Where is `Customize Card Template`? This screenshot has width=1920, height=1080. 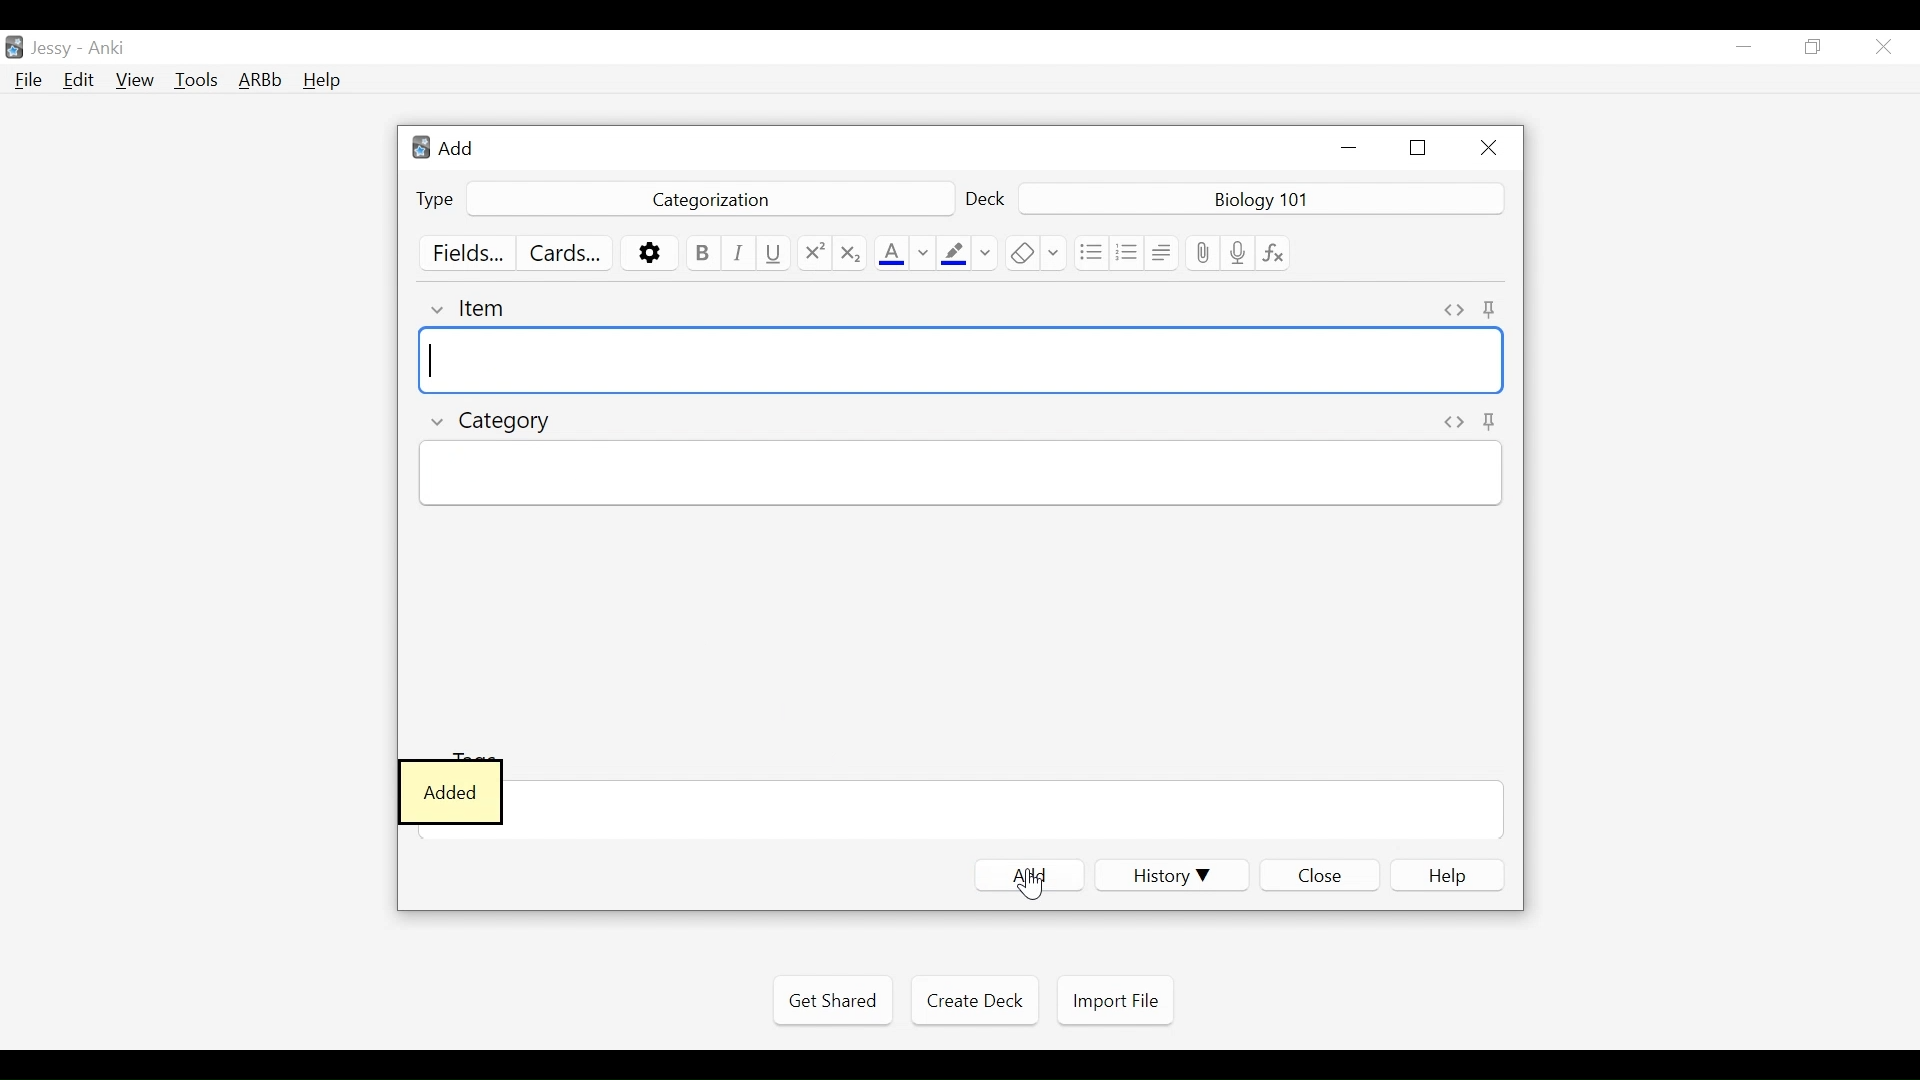 Customize Card Template is located at coordinates (563, 255).